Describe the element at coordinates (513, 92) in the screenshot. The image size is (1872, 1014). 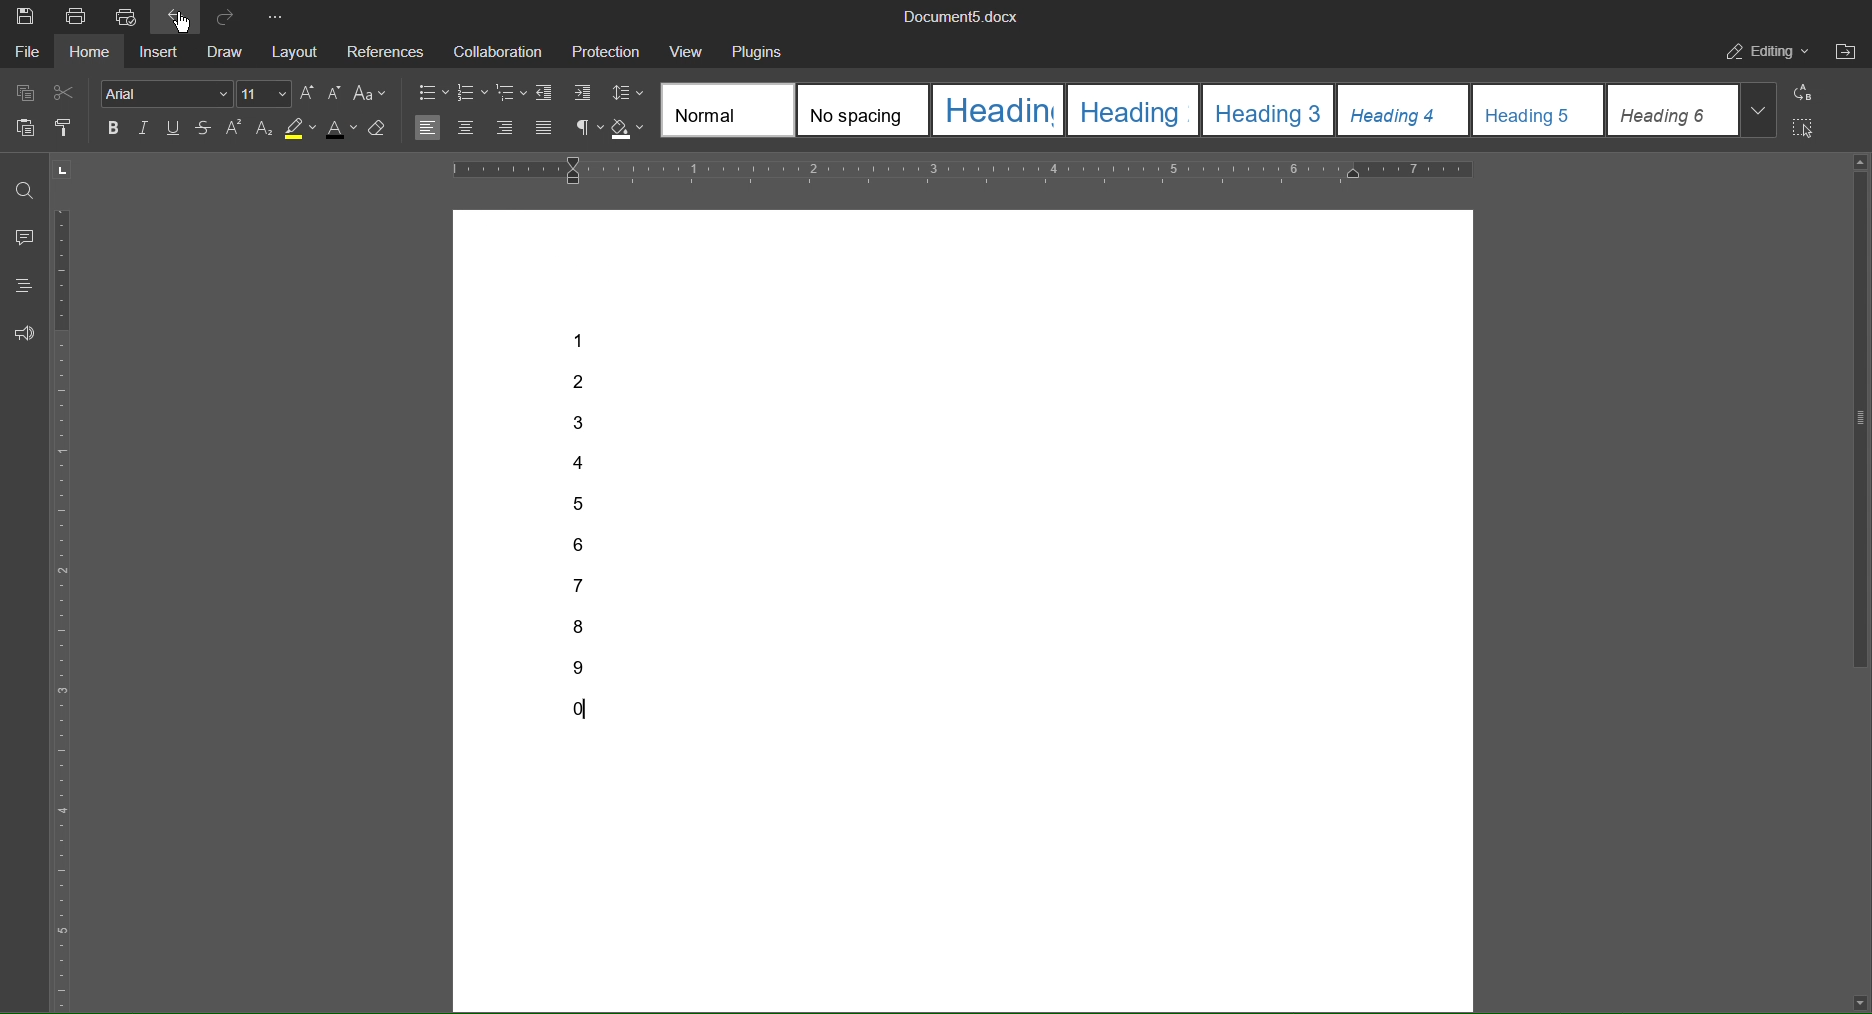
I see `Multilevel lists` at that location.